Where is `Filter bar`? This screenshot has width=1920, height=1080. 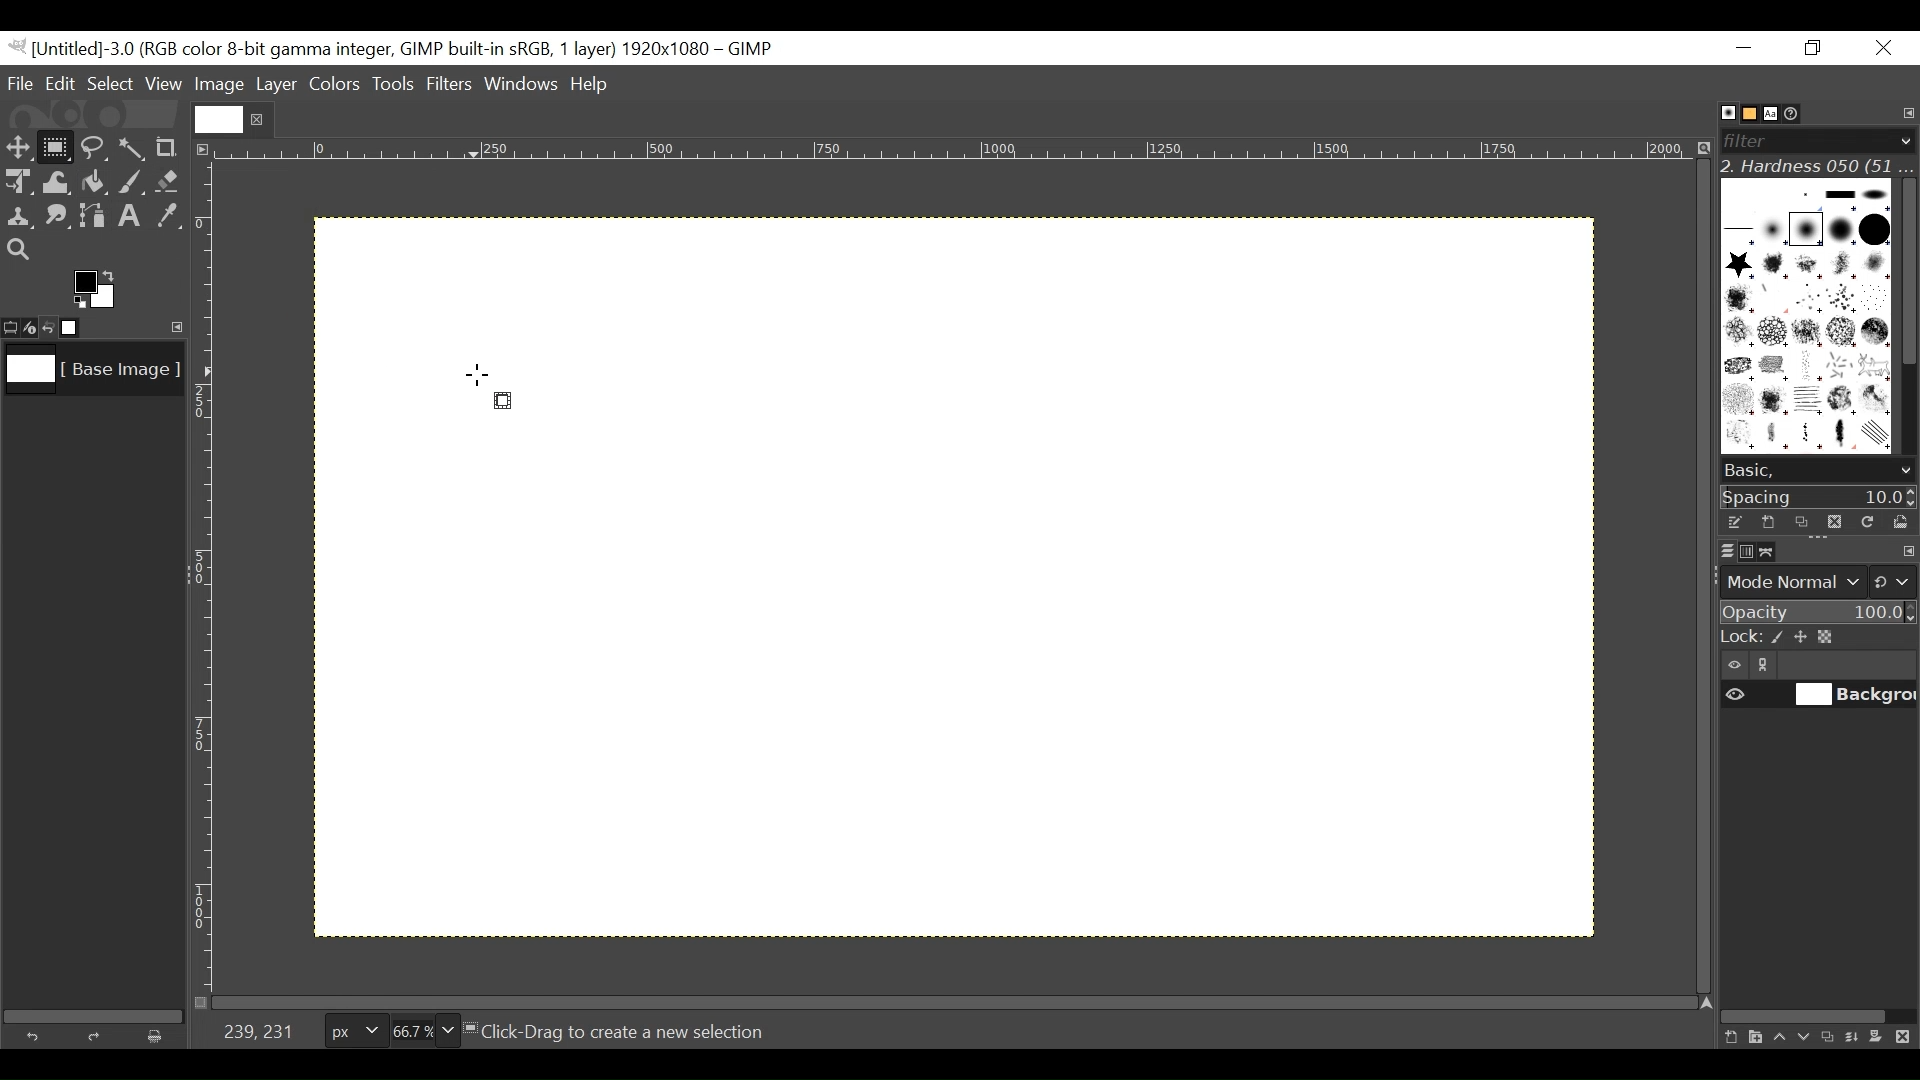 Filter bar is located at coordinates (1816, 139).